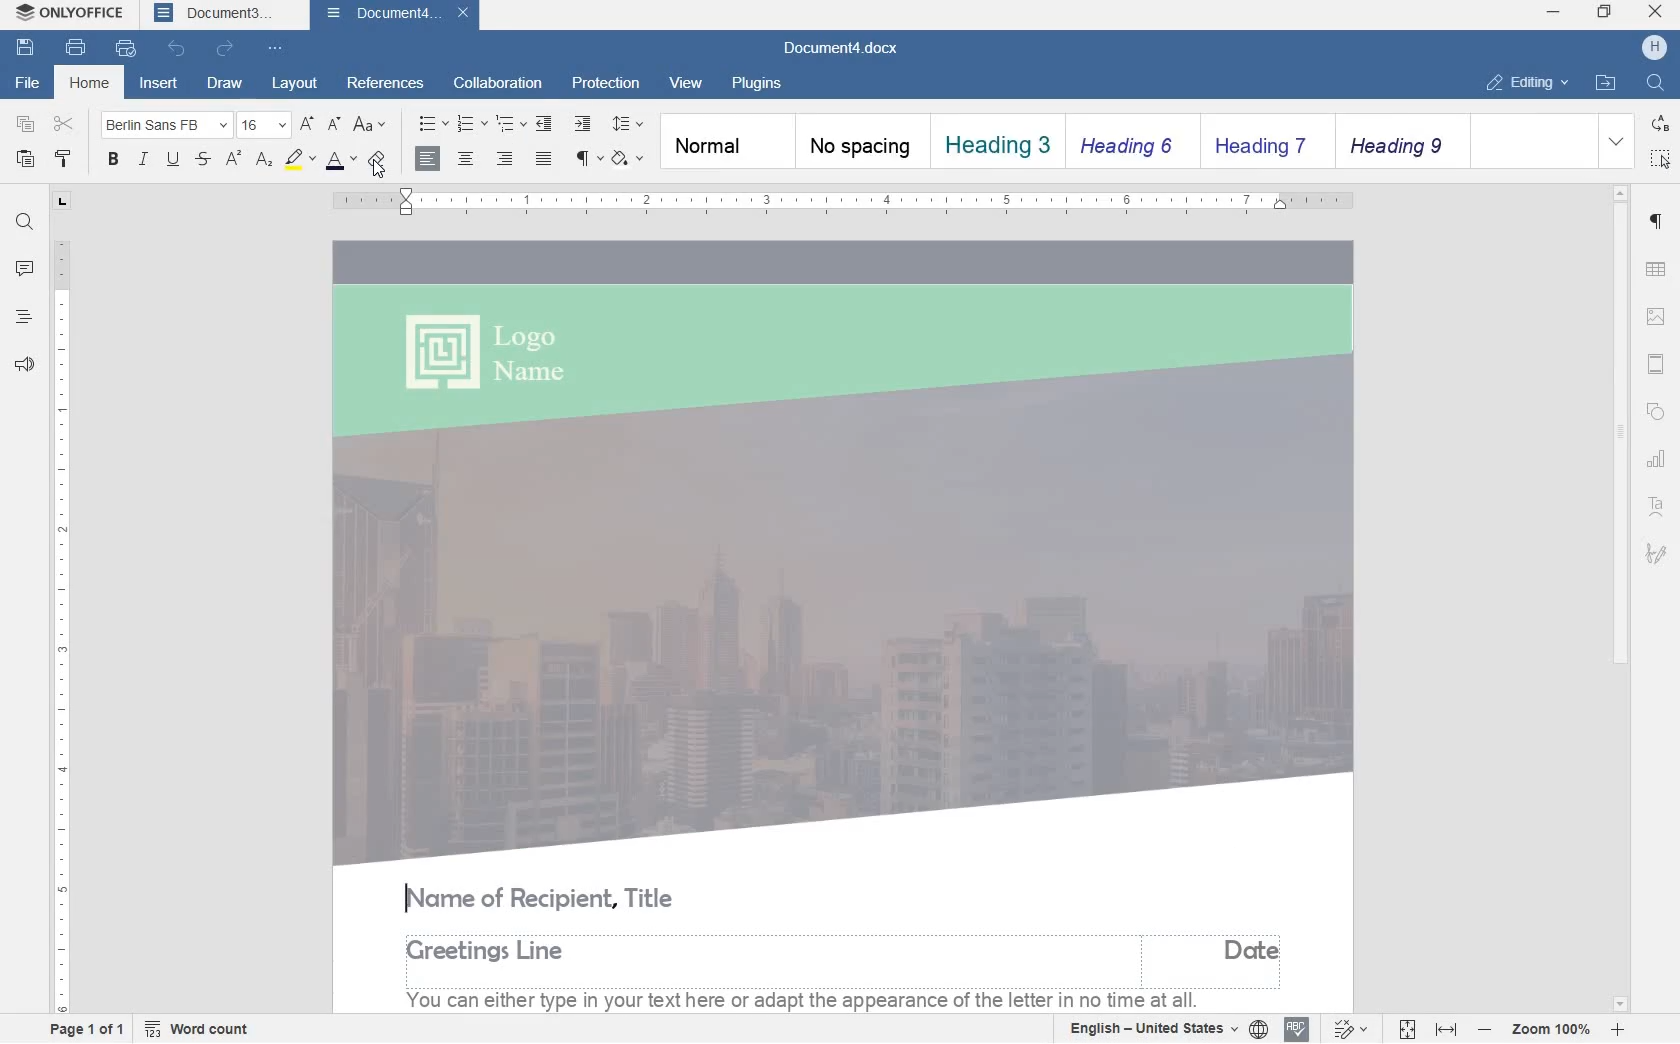 The height and width of the screenshot is (1044, 1680). What do you see at coordinates (1659, 123) in the screenshot?
I see `replace` at bounding box center [1659, 123].